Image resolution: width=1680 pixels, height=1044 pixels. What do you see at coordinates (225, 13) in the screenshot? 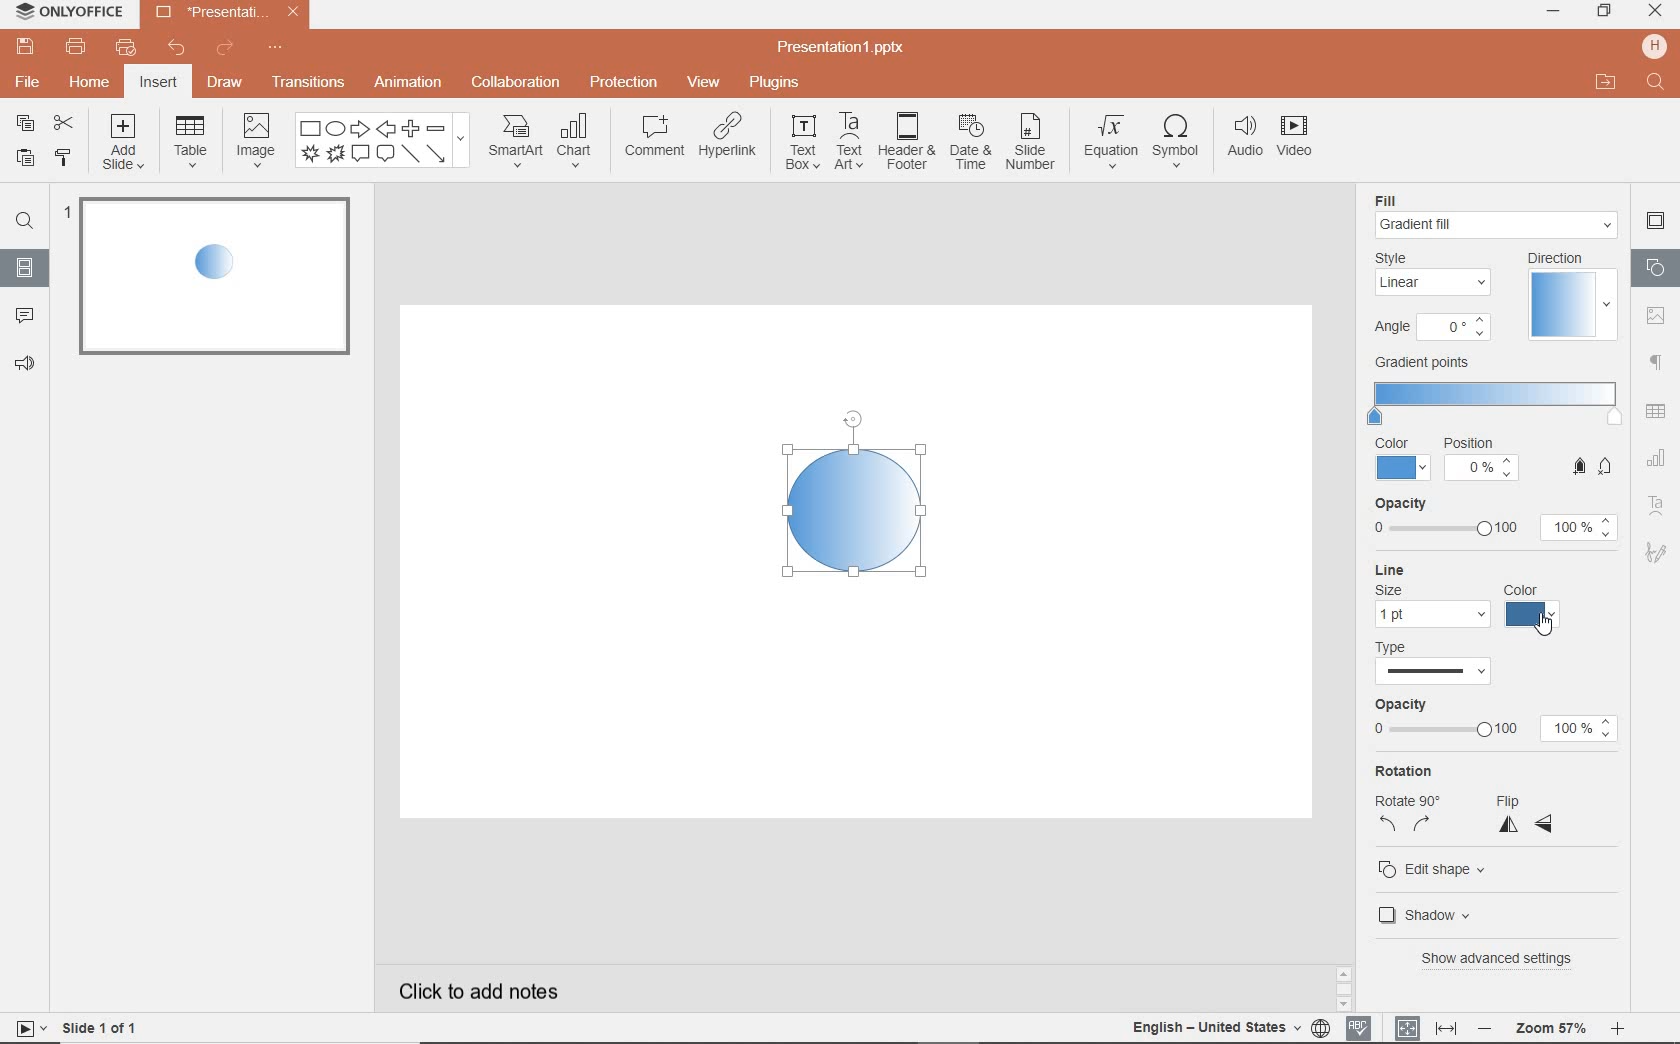
I see `file name` at bounding box center [225, 13].